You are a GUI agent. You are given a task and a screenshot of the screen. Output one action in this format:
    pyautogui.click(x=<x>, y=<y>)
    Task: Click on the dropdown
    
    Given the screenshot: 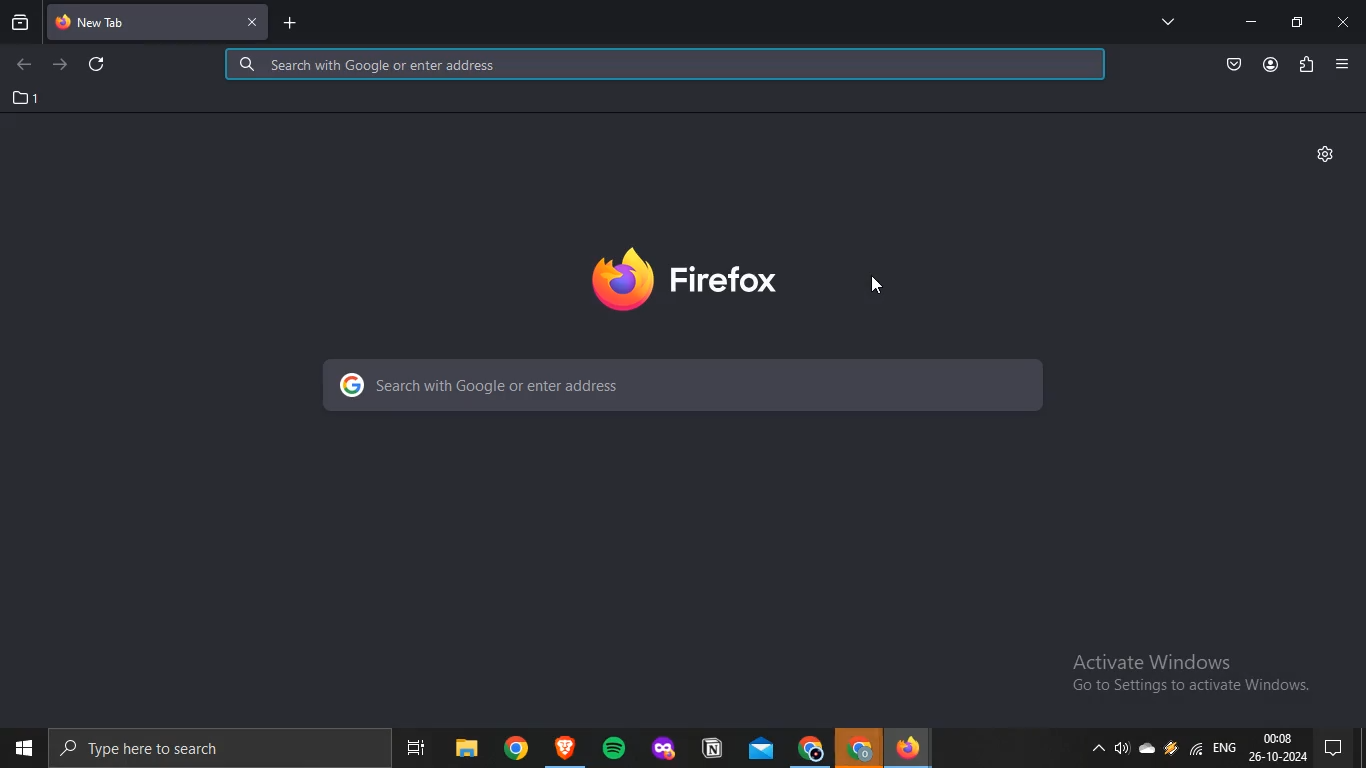 What is the action you would take?
    pyautogui.click(x=1092, y=750)
    